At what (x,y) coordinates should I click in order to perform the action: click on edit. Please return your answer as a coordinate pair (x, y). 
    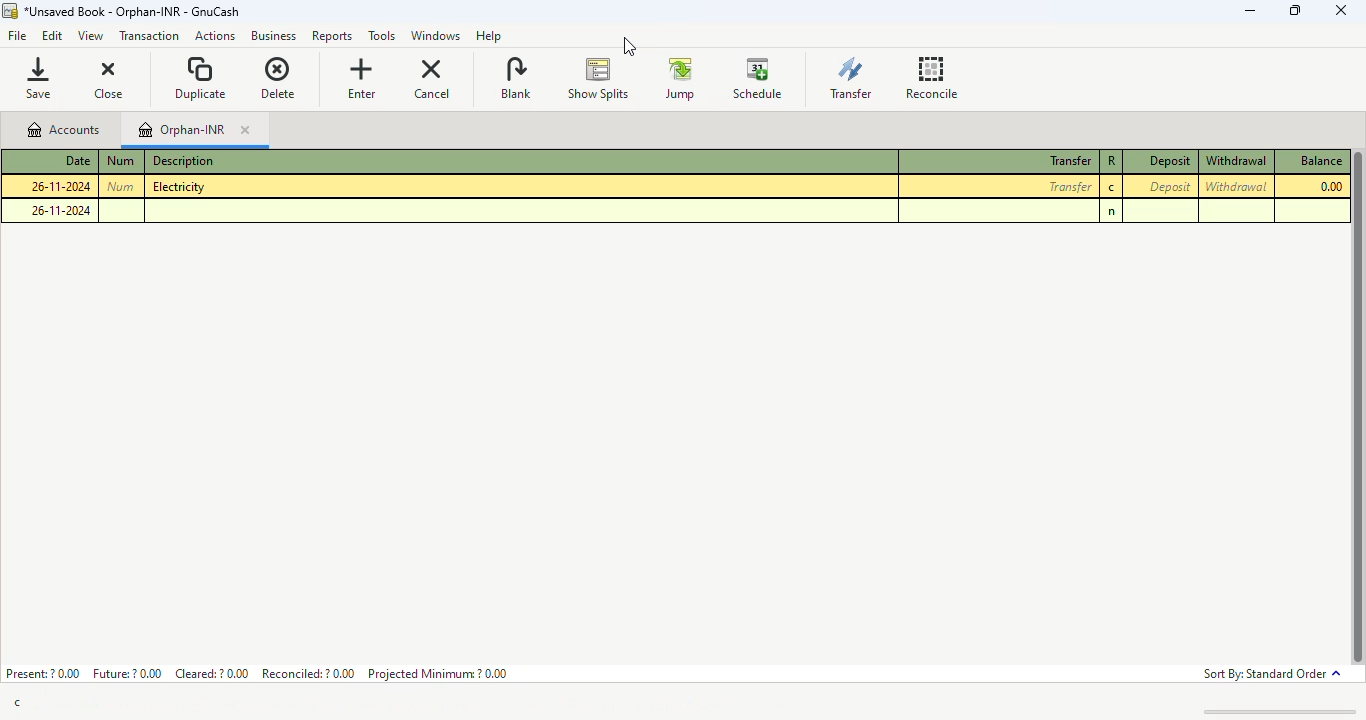
    Looking at the image, I should click on (52, 37).